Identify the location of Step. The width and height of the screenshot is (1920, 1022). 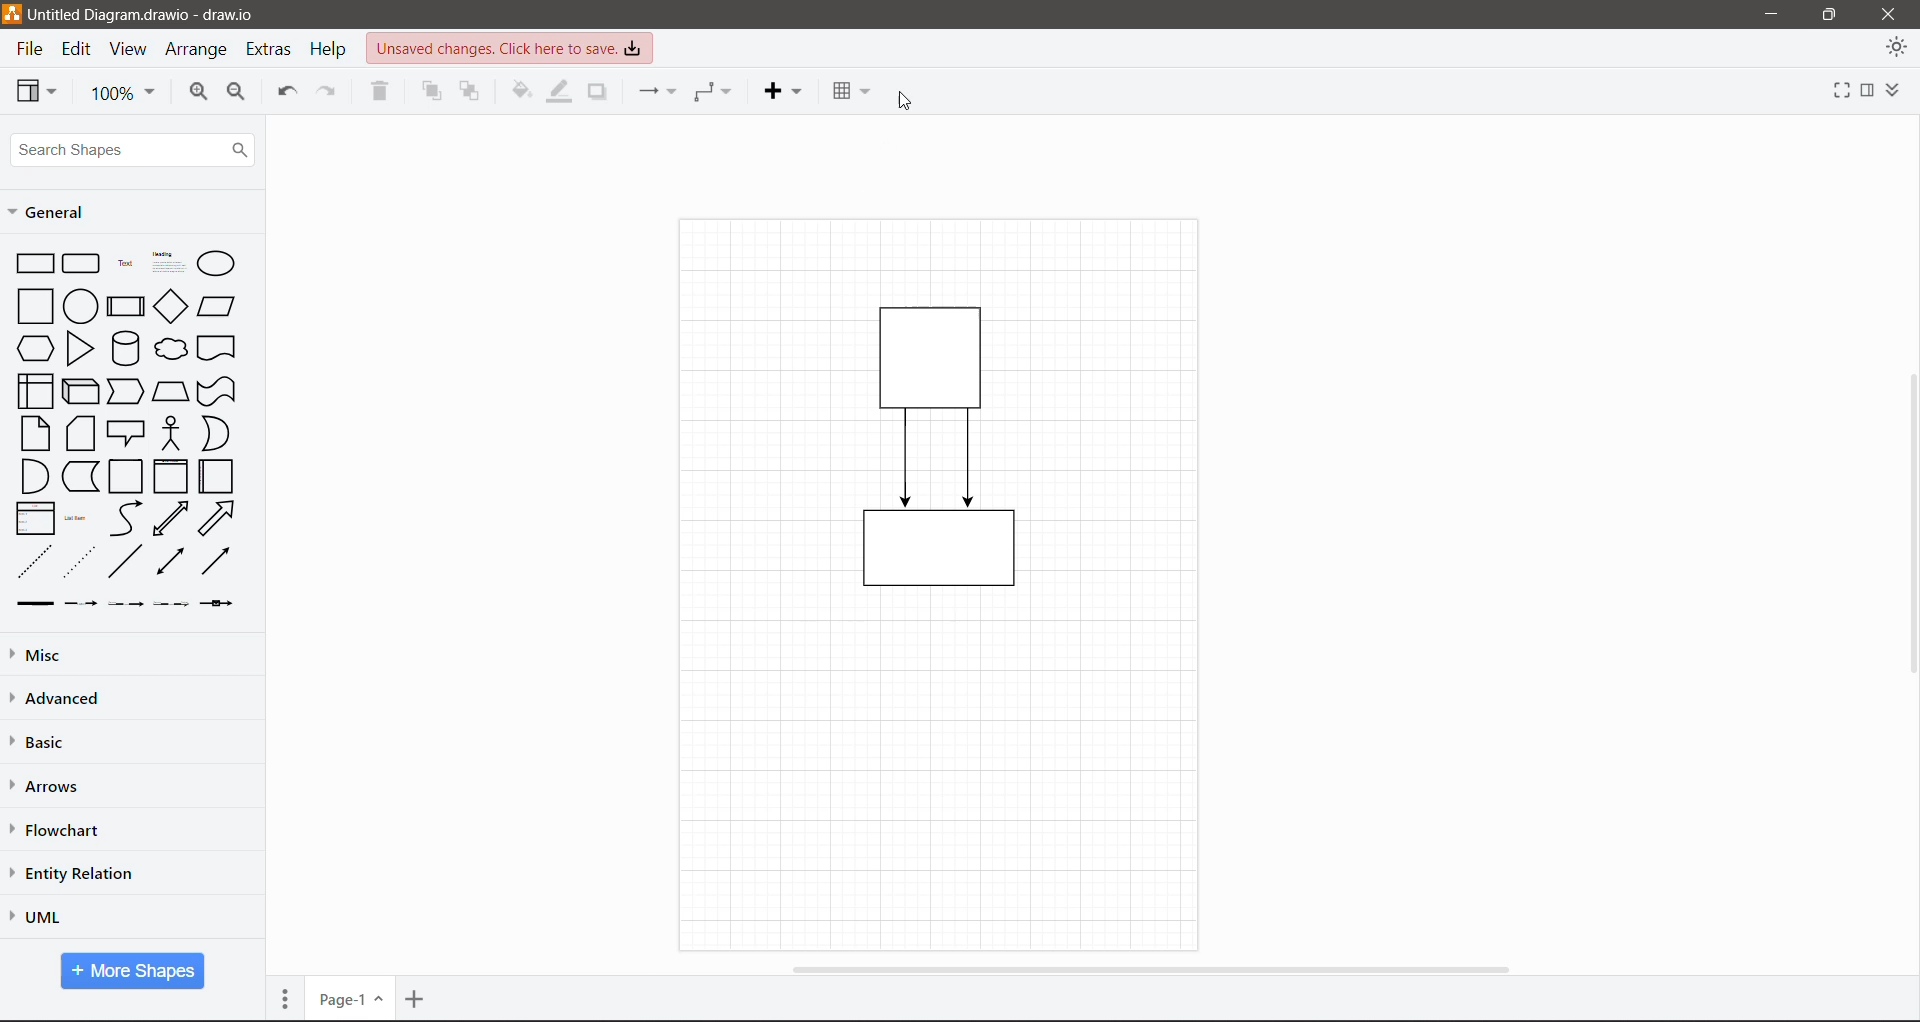
(126, 389).